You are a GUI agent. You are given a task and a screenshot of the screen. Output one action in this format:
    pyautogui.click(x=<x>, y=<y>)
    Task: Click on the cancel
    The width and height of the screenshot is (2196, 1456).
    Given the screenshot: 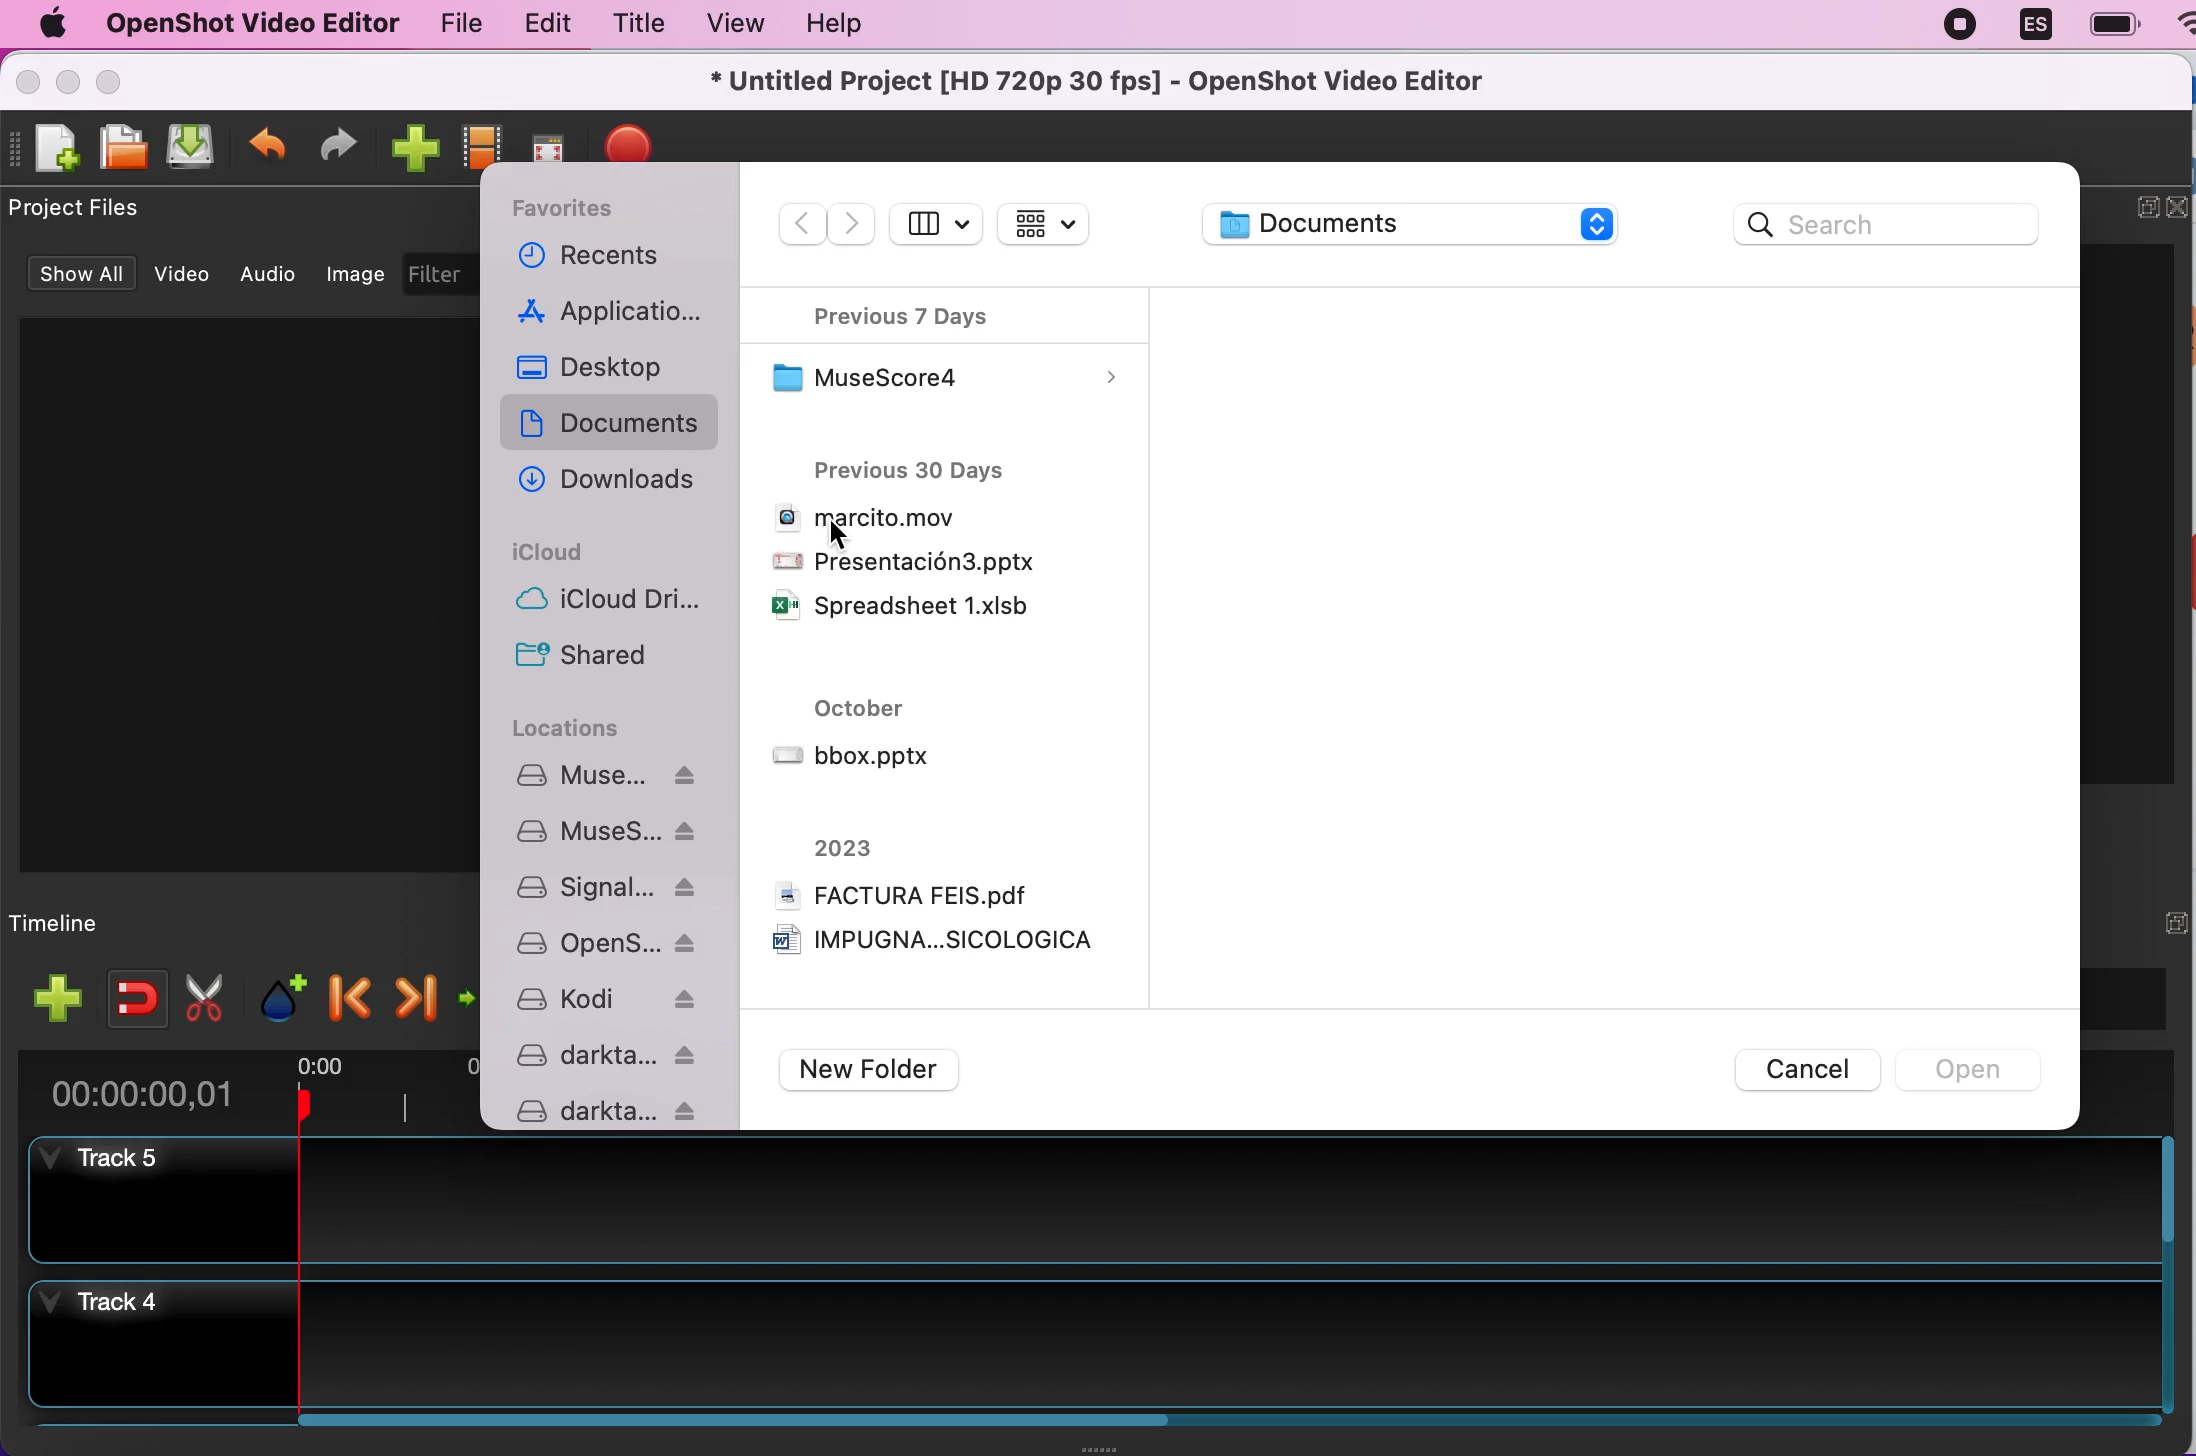 What is the action you would take?
    pyautogui.click(x=1788, y=1068)
    